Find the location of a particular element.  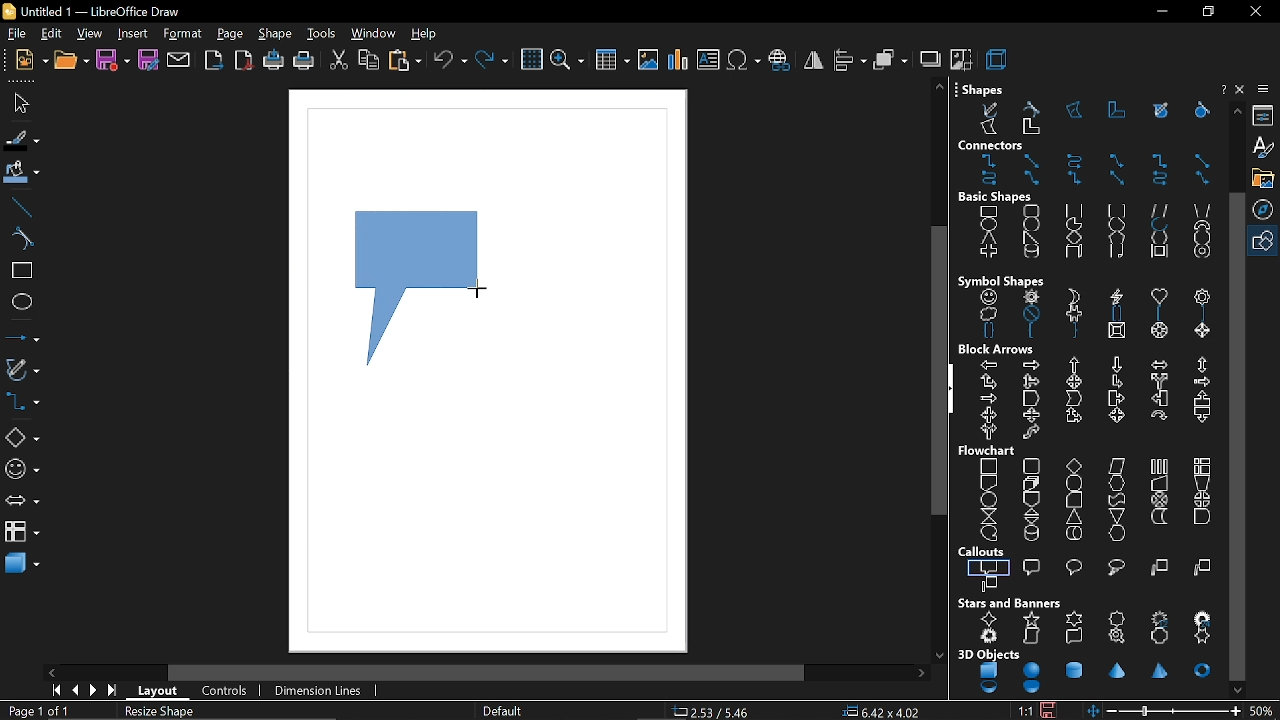

rounded rectangle is located at coordinates (1030, 211).